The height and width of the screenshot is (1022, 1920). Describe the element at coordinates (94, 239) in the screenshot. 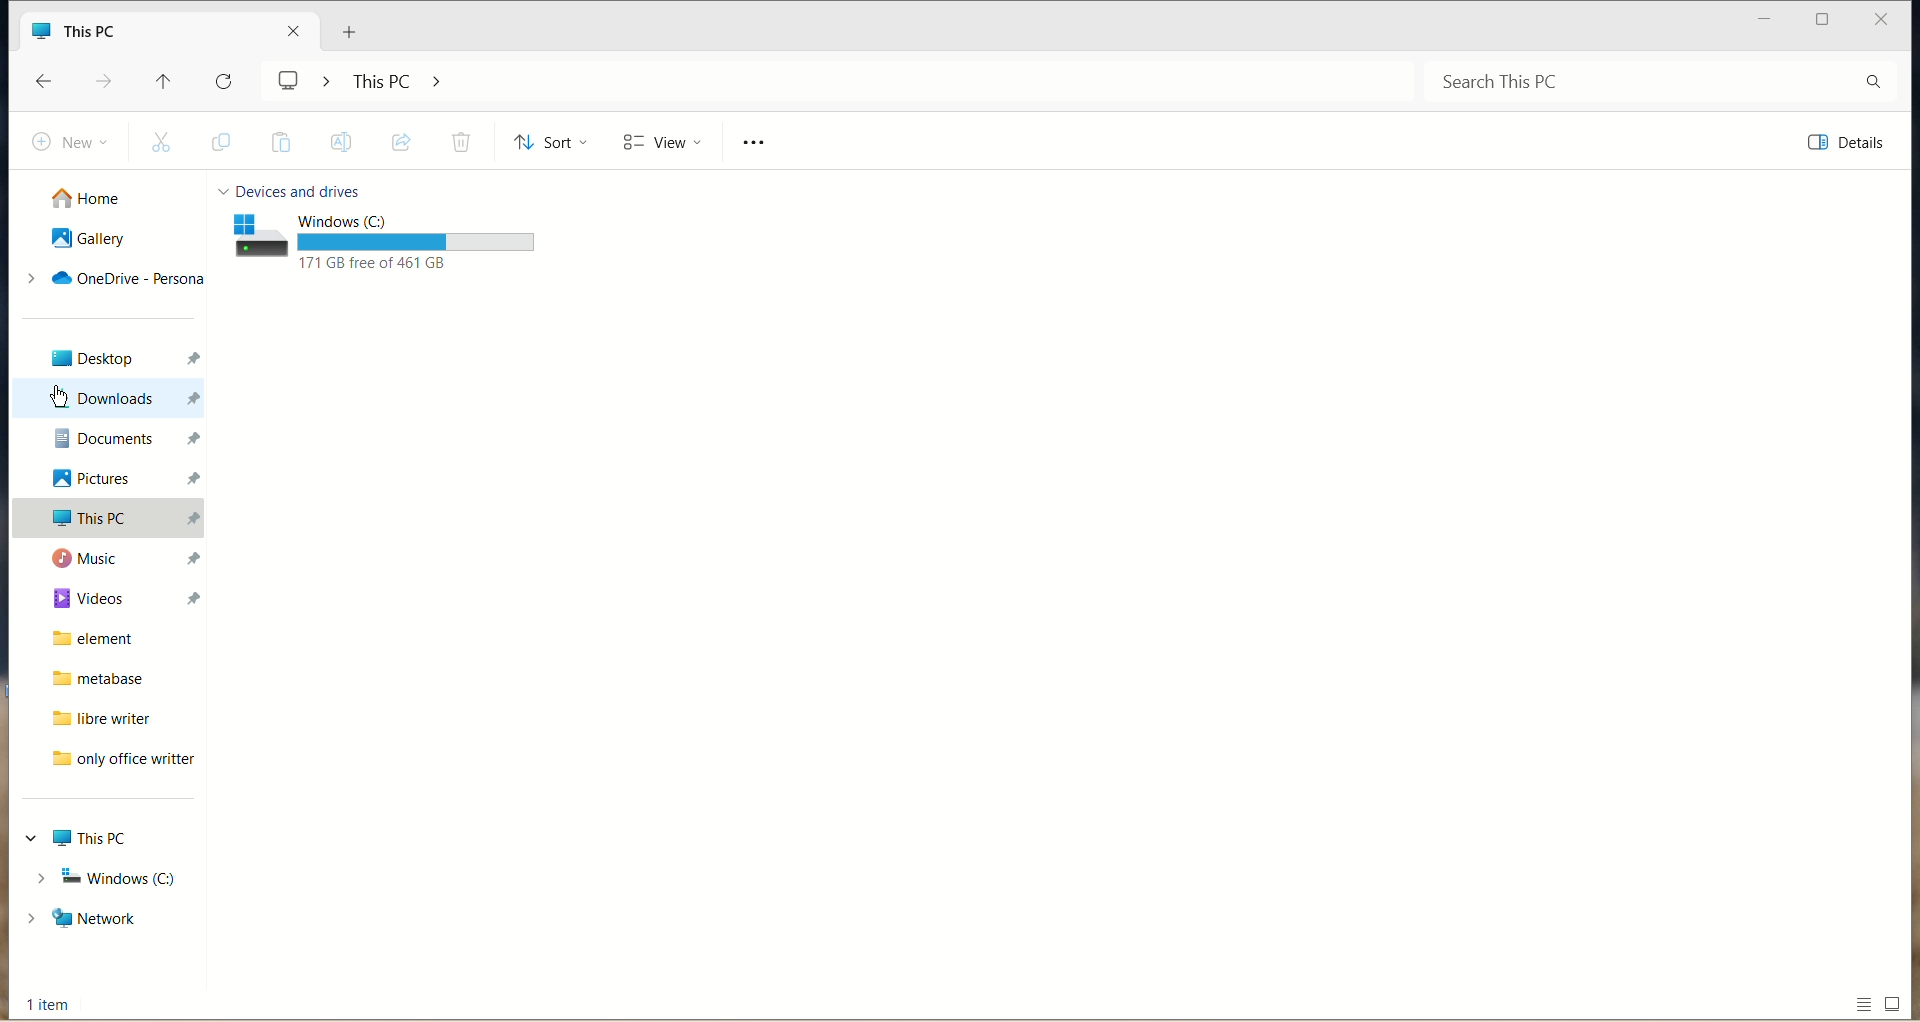

I see `gallery` at that location.